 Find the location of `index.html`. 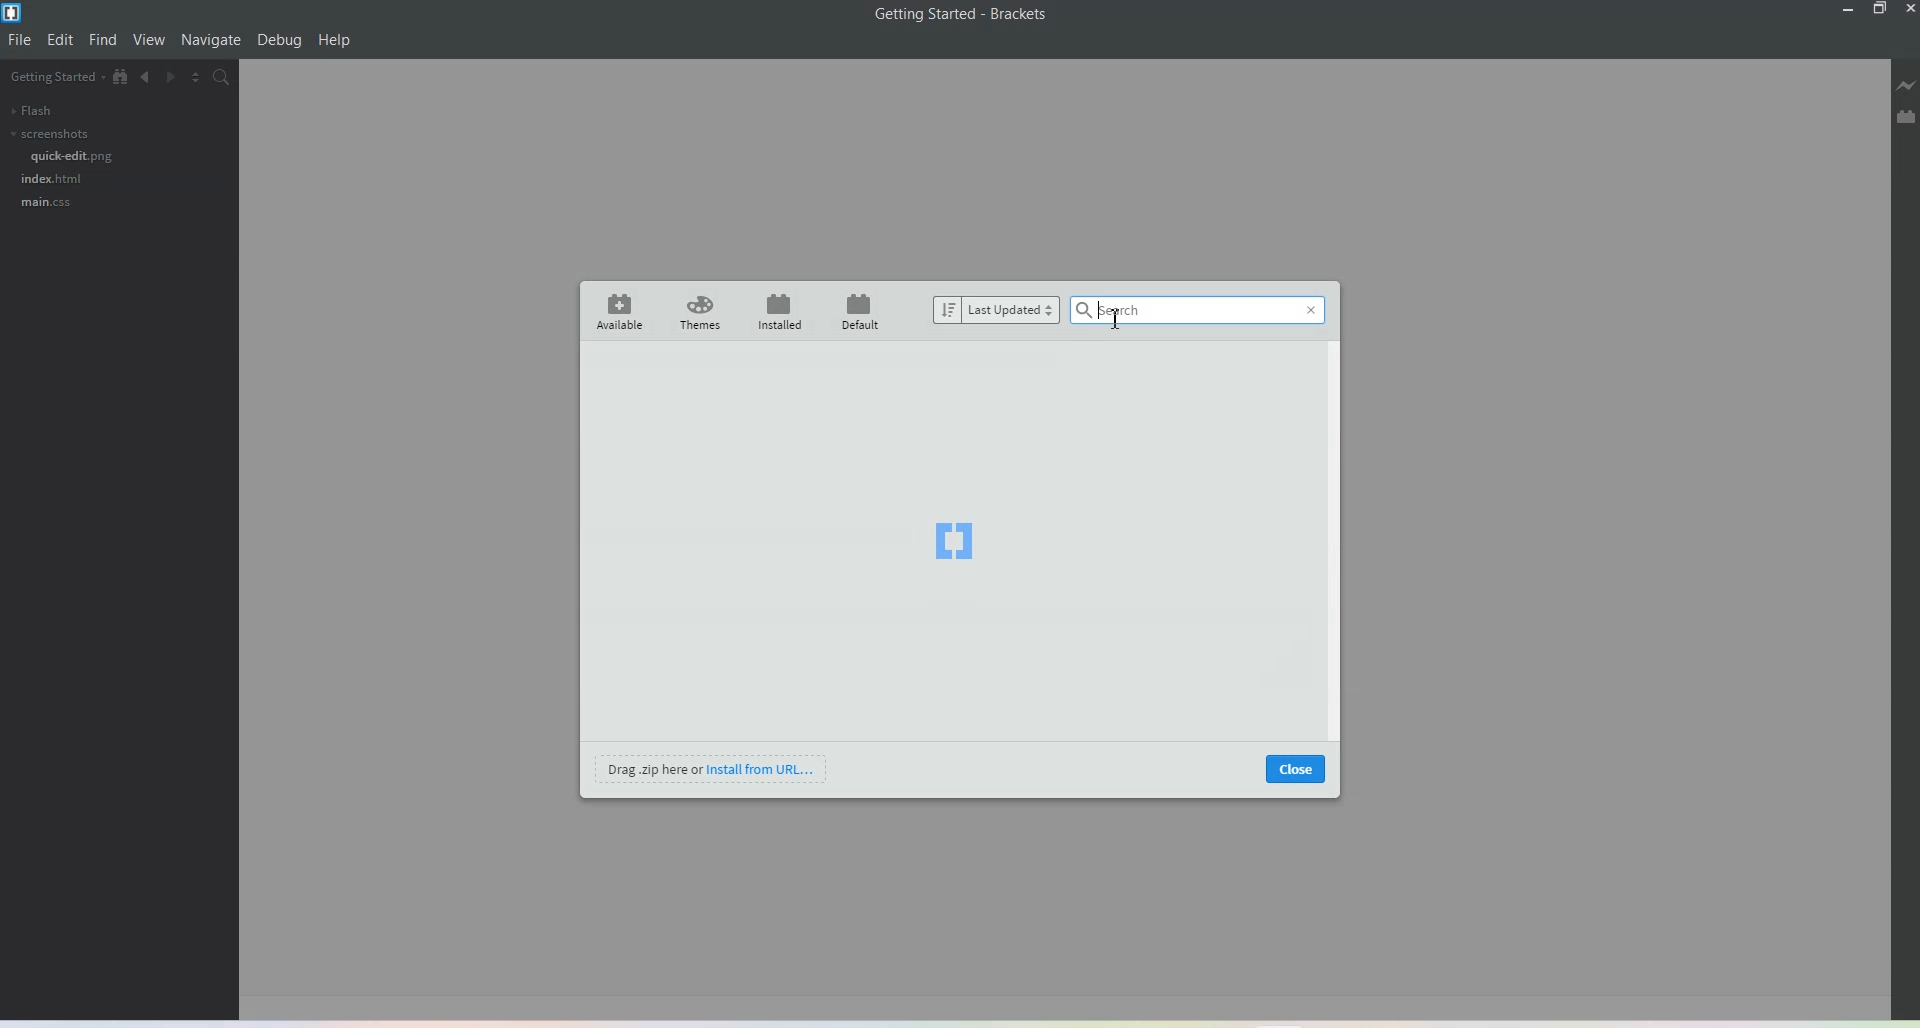

index.html is located at coordinates (53, 178).